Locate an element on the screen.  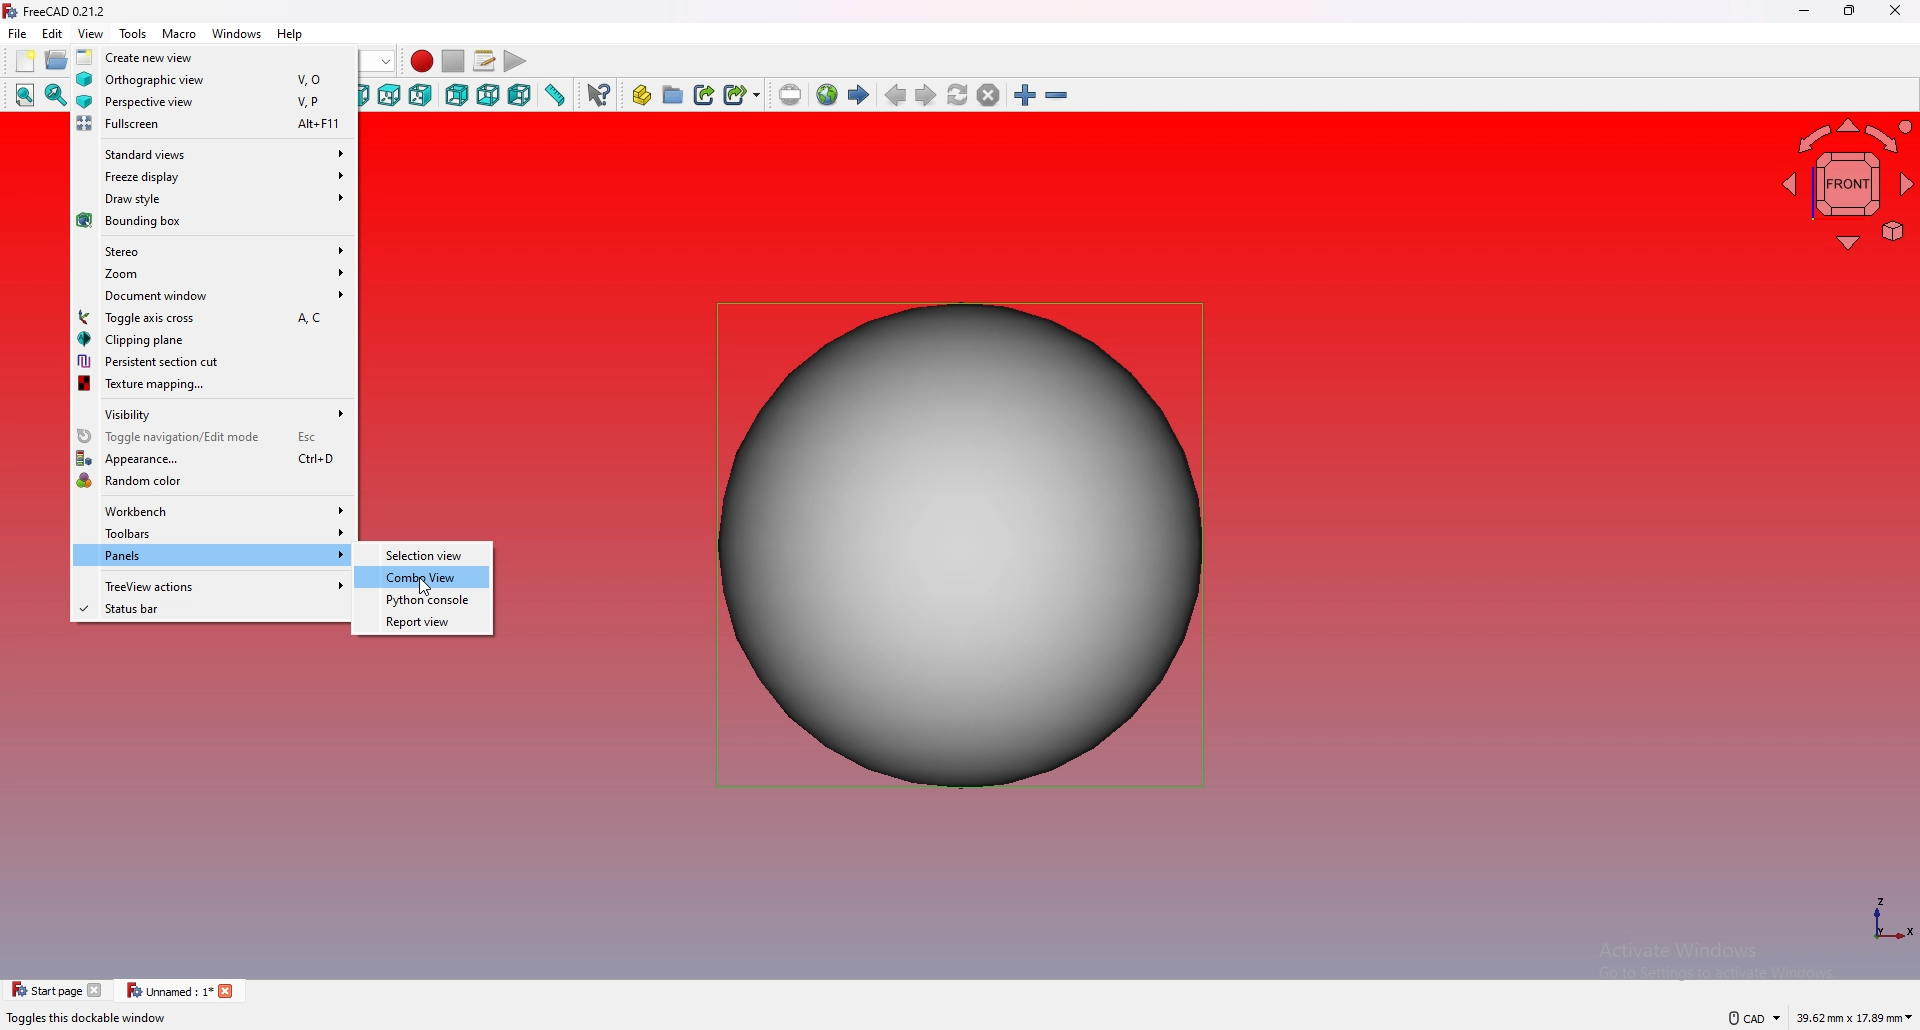
macro is located at coordinates (179, 34).